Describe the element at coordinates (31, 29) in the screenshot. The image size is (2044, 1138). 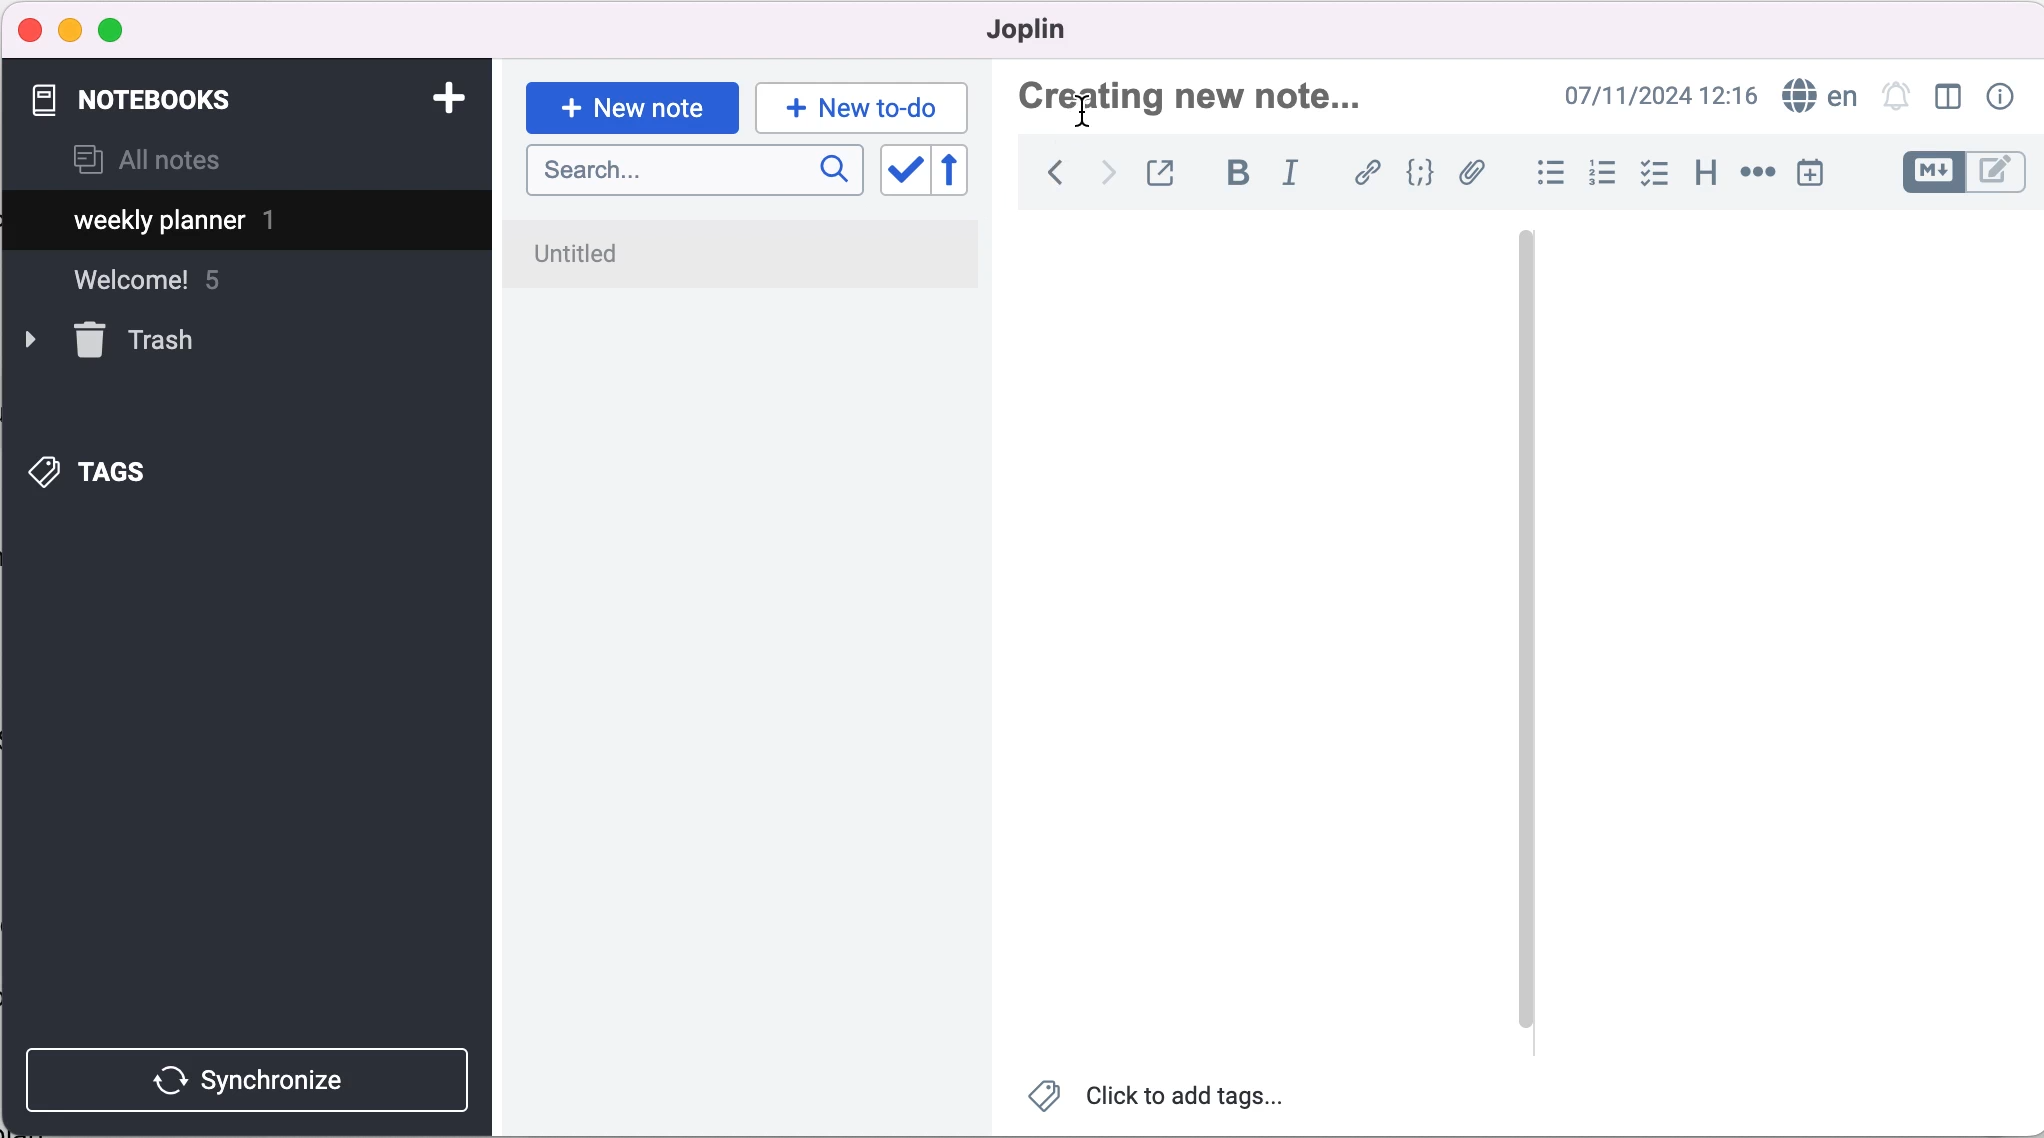
I see `close` at that location.